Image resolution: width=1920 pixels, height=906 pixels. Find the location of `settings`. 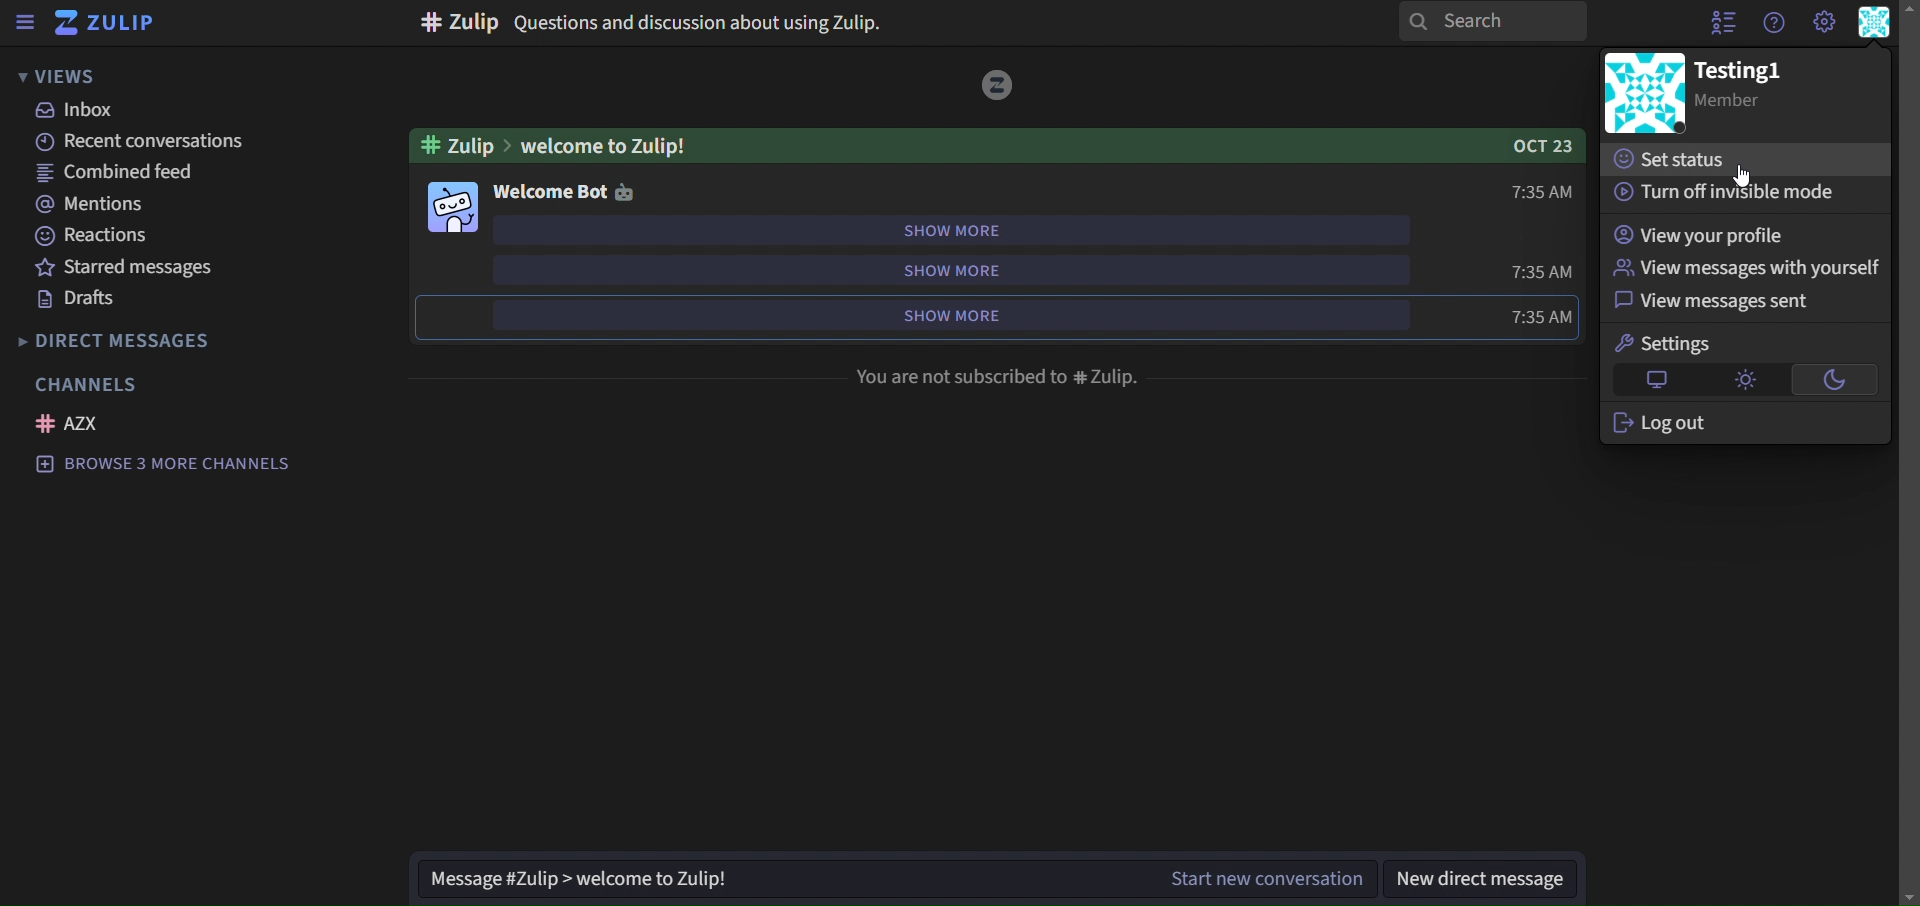

settings is located at coordinates (1668, 343).